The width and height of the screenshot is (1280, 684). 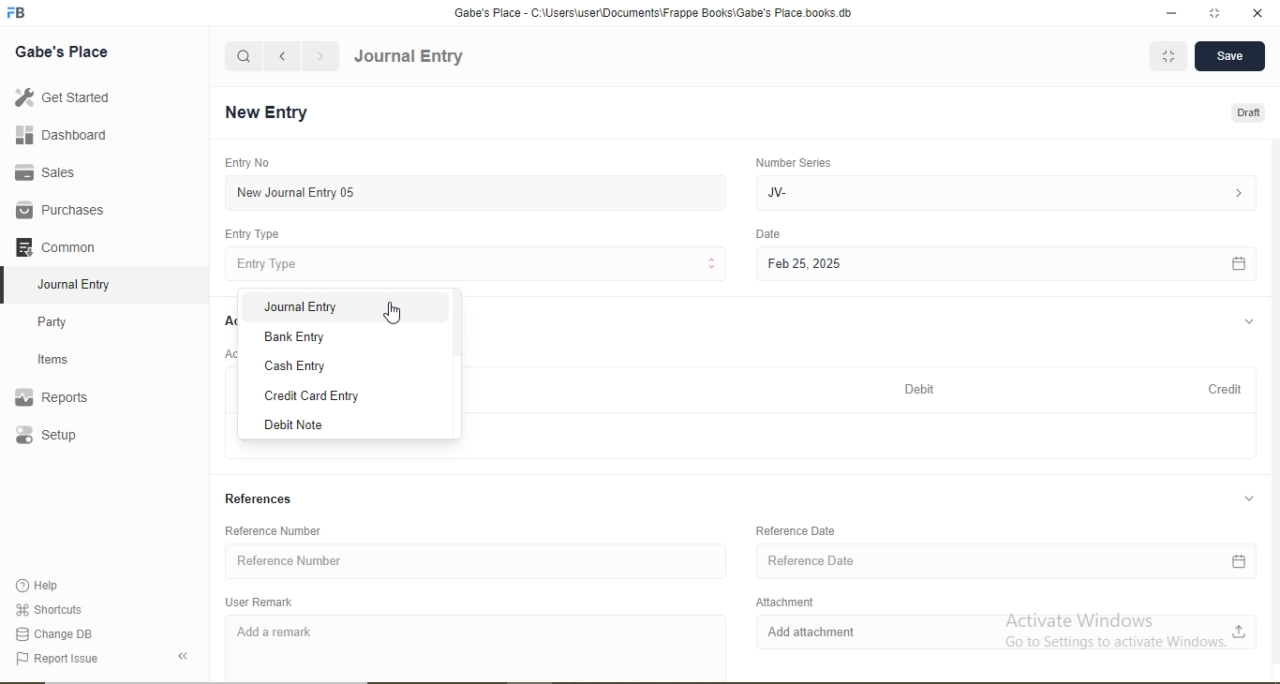 I want to click on Reference Date, so click(x=796, y=531).